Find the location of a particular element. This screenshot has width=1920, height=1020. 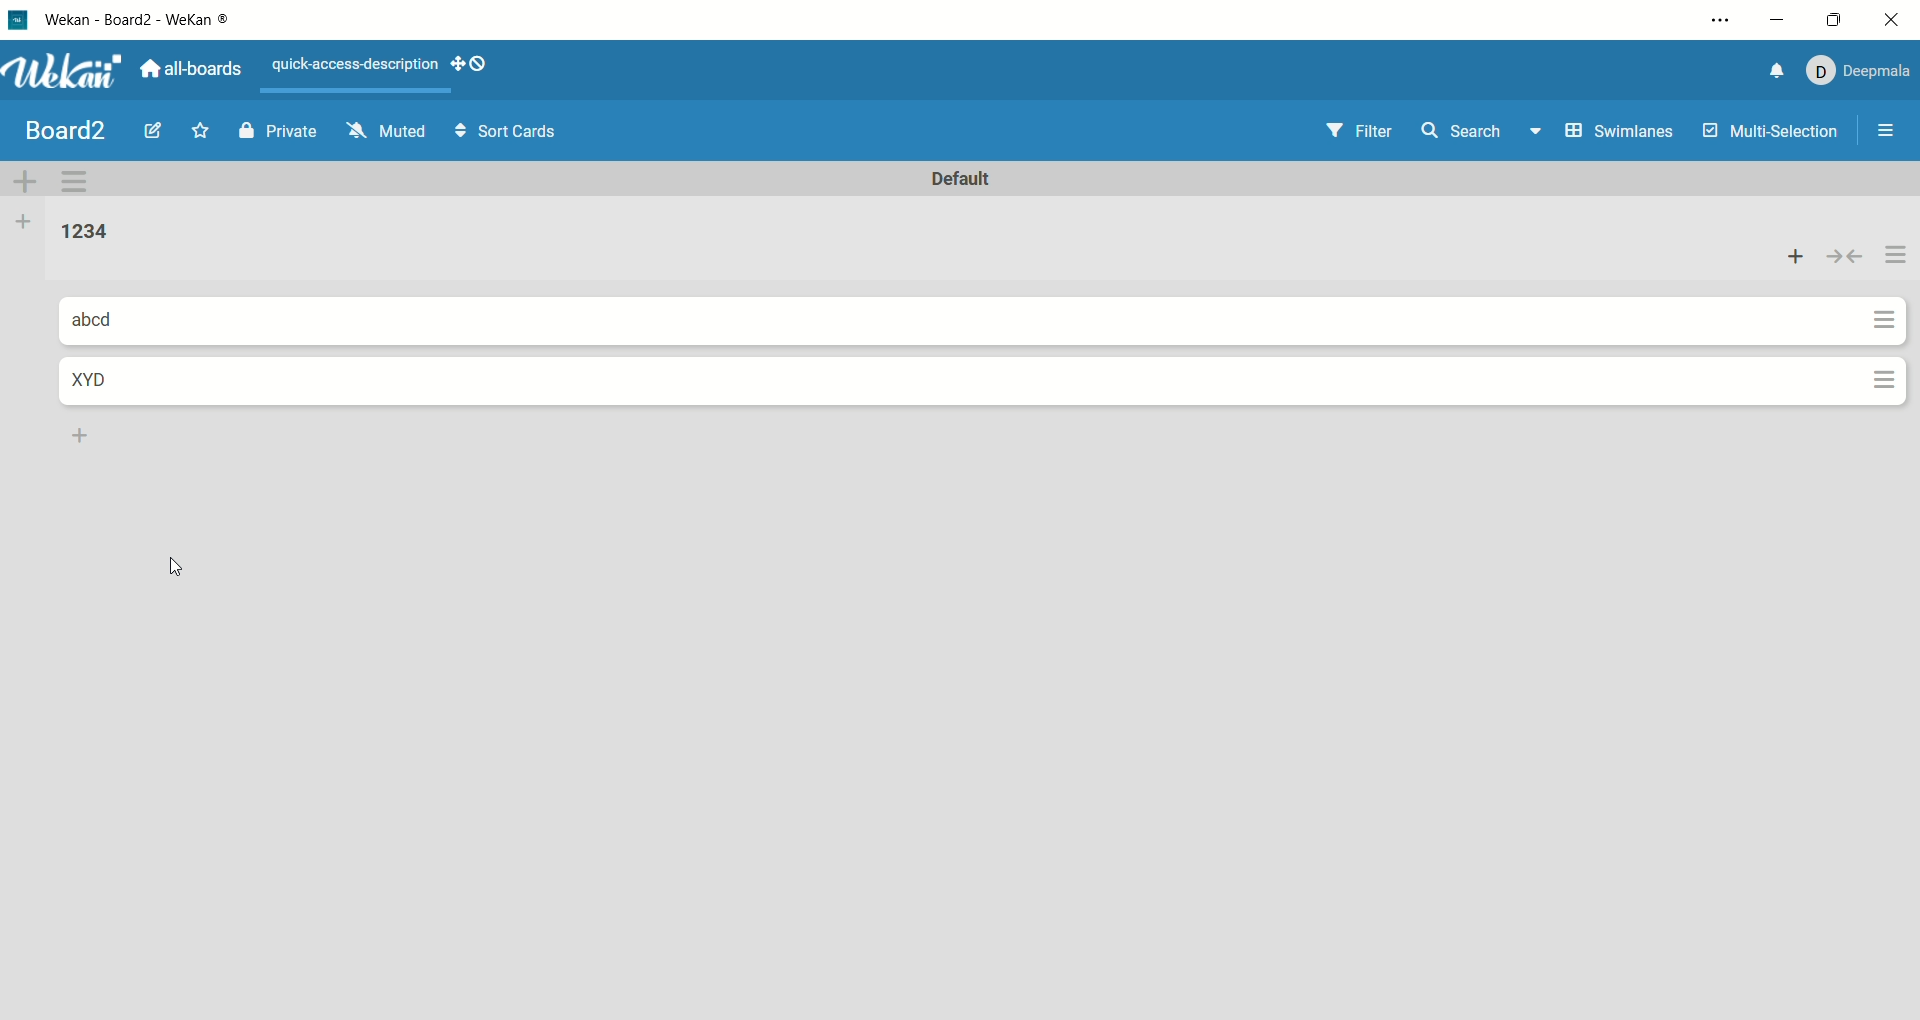

swimlane action is located at coordinates (83, 179).